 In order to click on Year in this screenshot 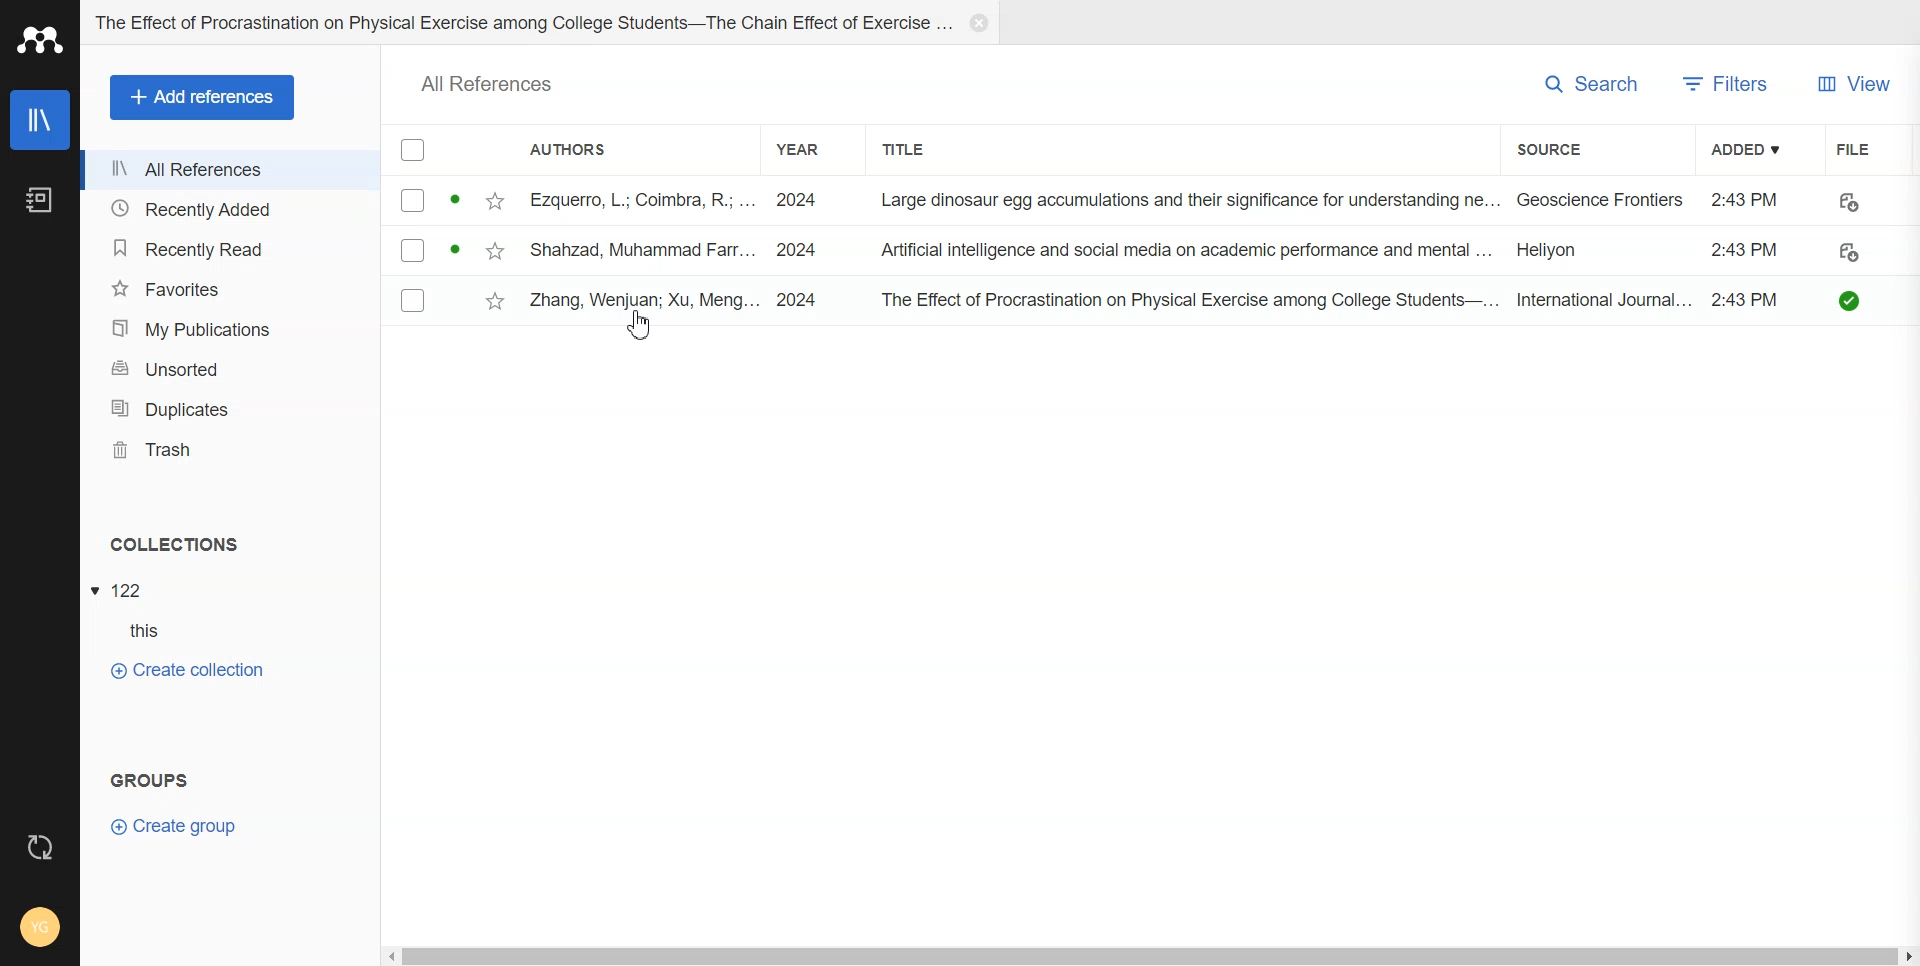, I will do `click(810, 149)`.